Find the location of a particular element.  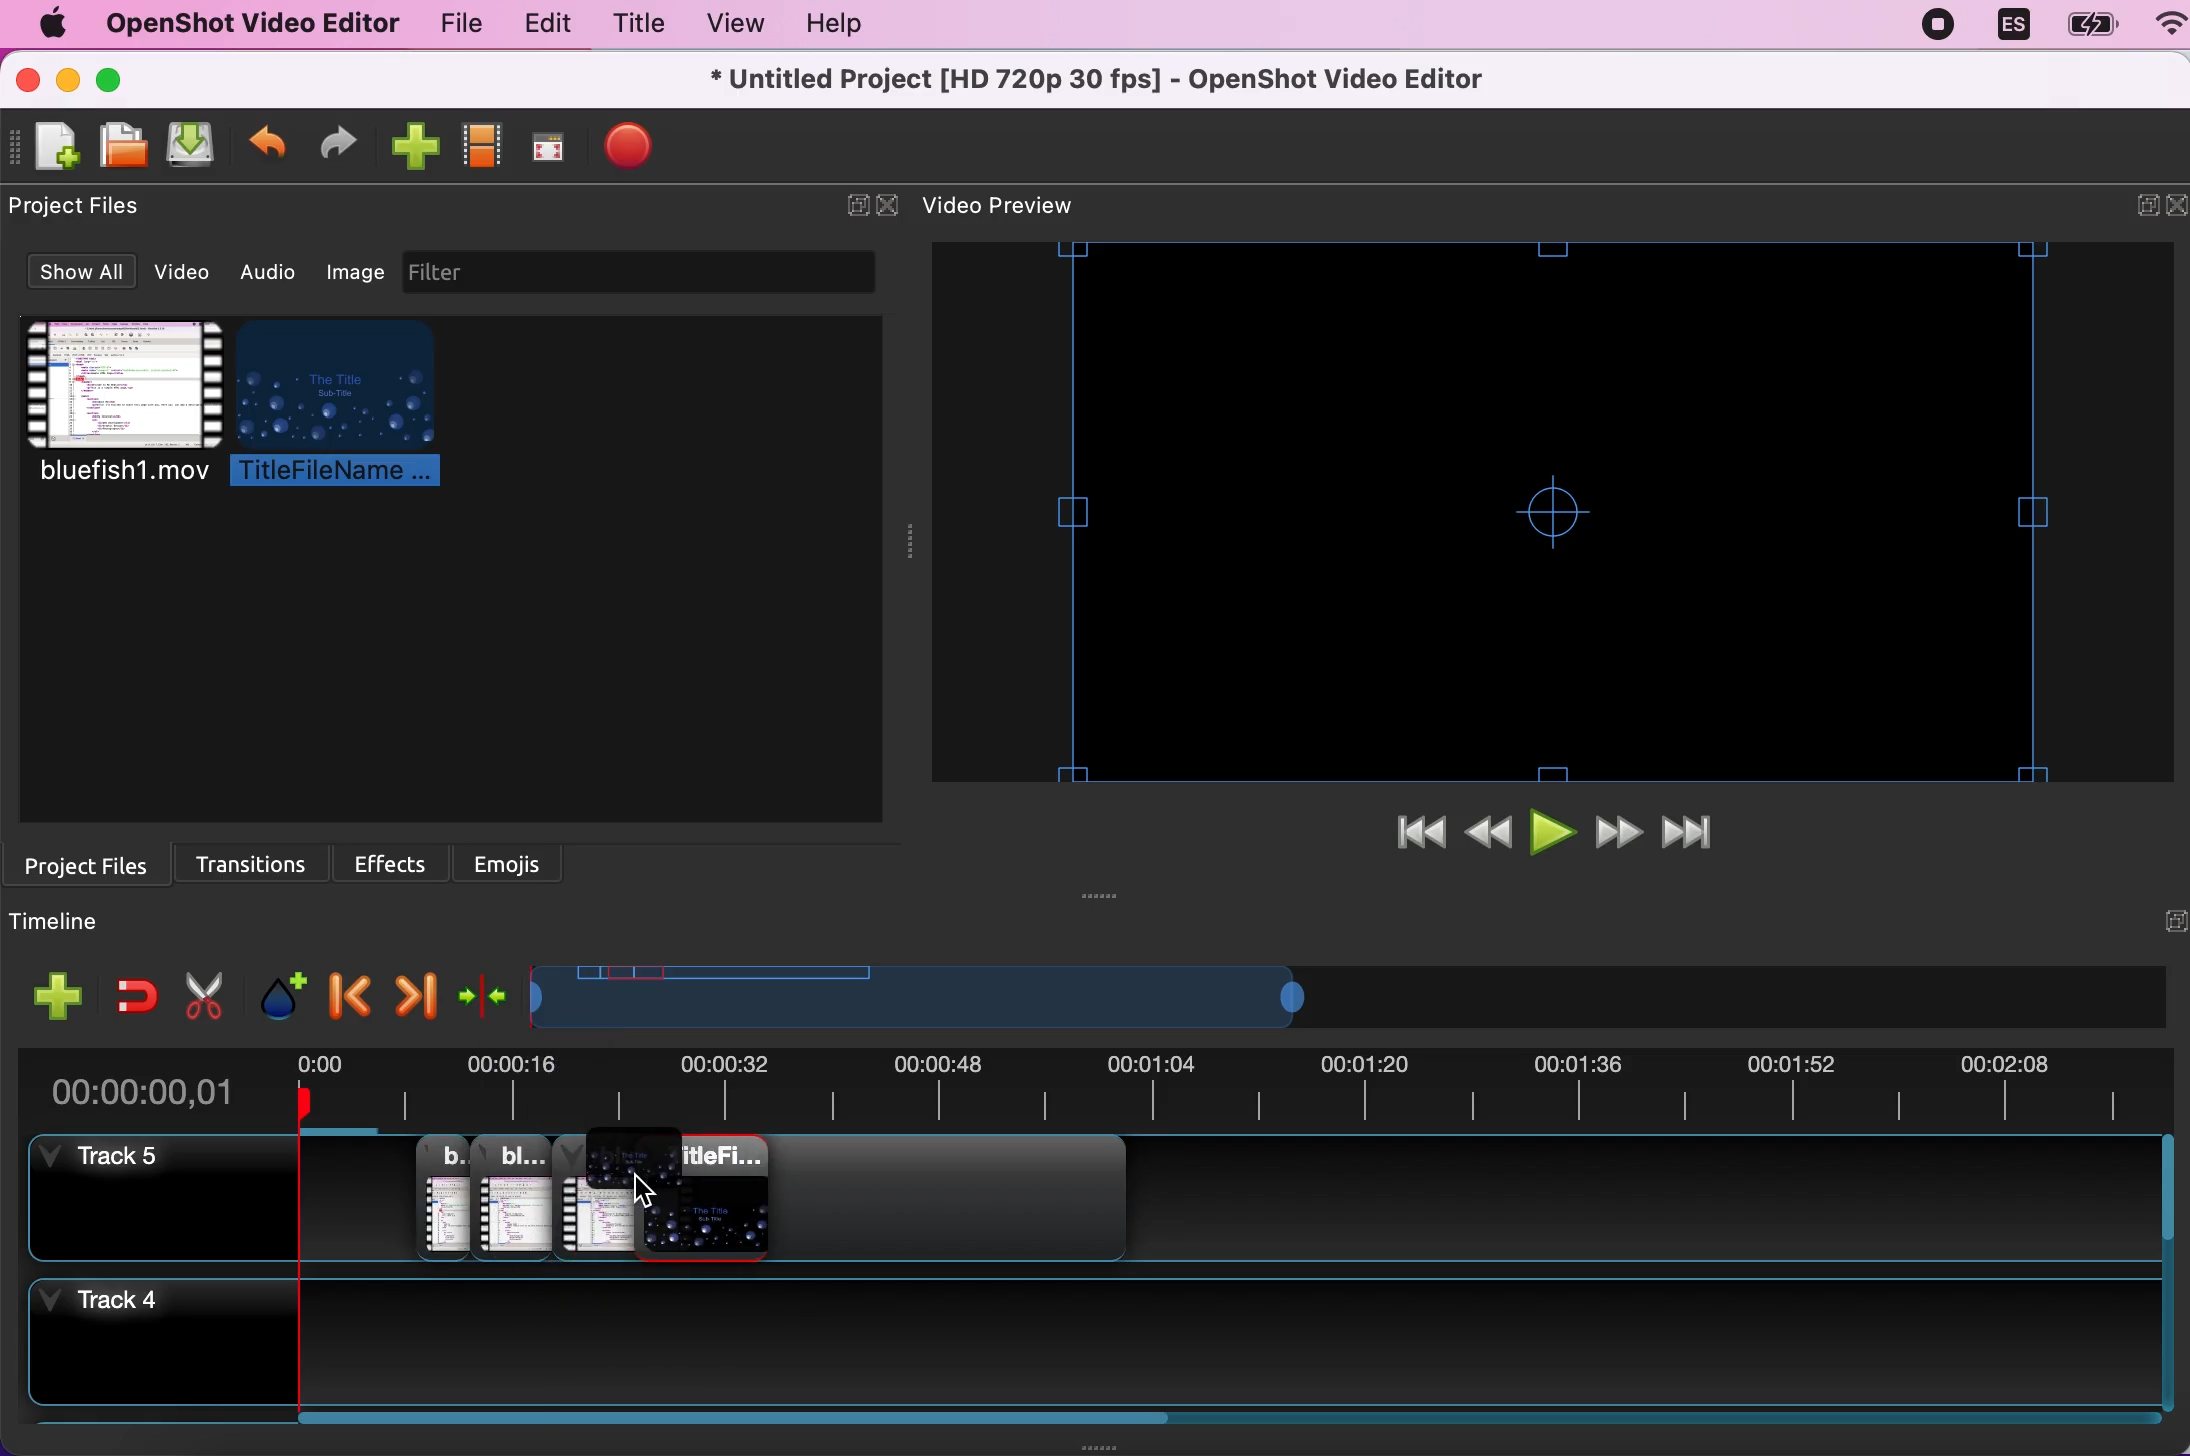

redo is located at coordinates (338, 146).